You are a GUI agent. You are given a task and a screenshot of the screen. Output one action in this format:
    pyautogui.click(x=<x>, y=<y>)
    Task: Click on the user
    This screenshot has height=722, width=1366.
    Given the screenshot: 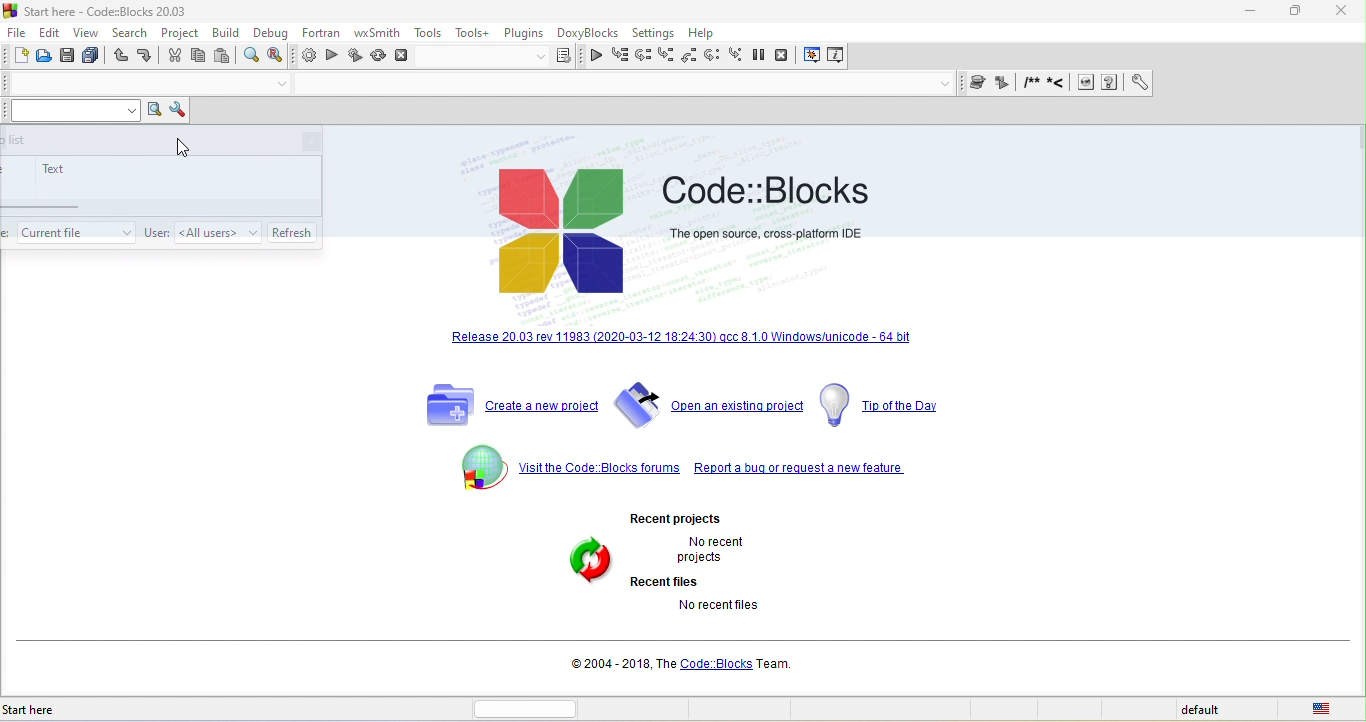 What is the action you would take?
    pyautogui.click(x=155, y=233)
    